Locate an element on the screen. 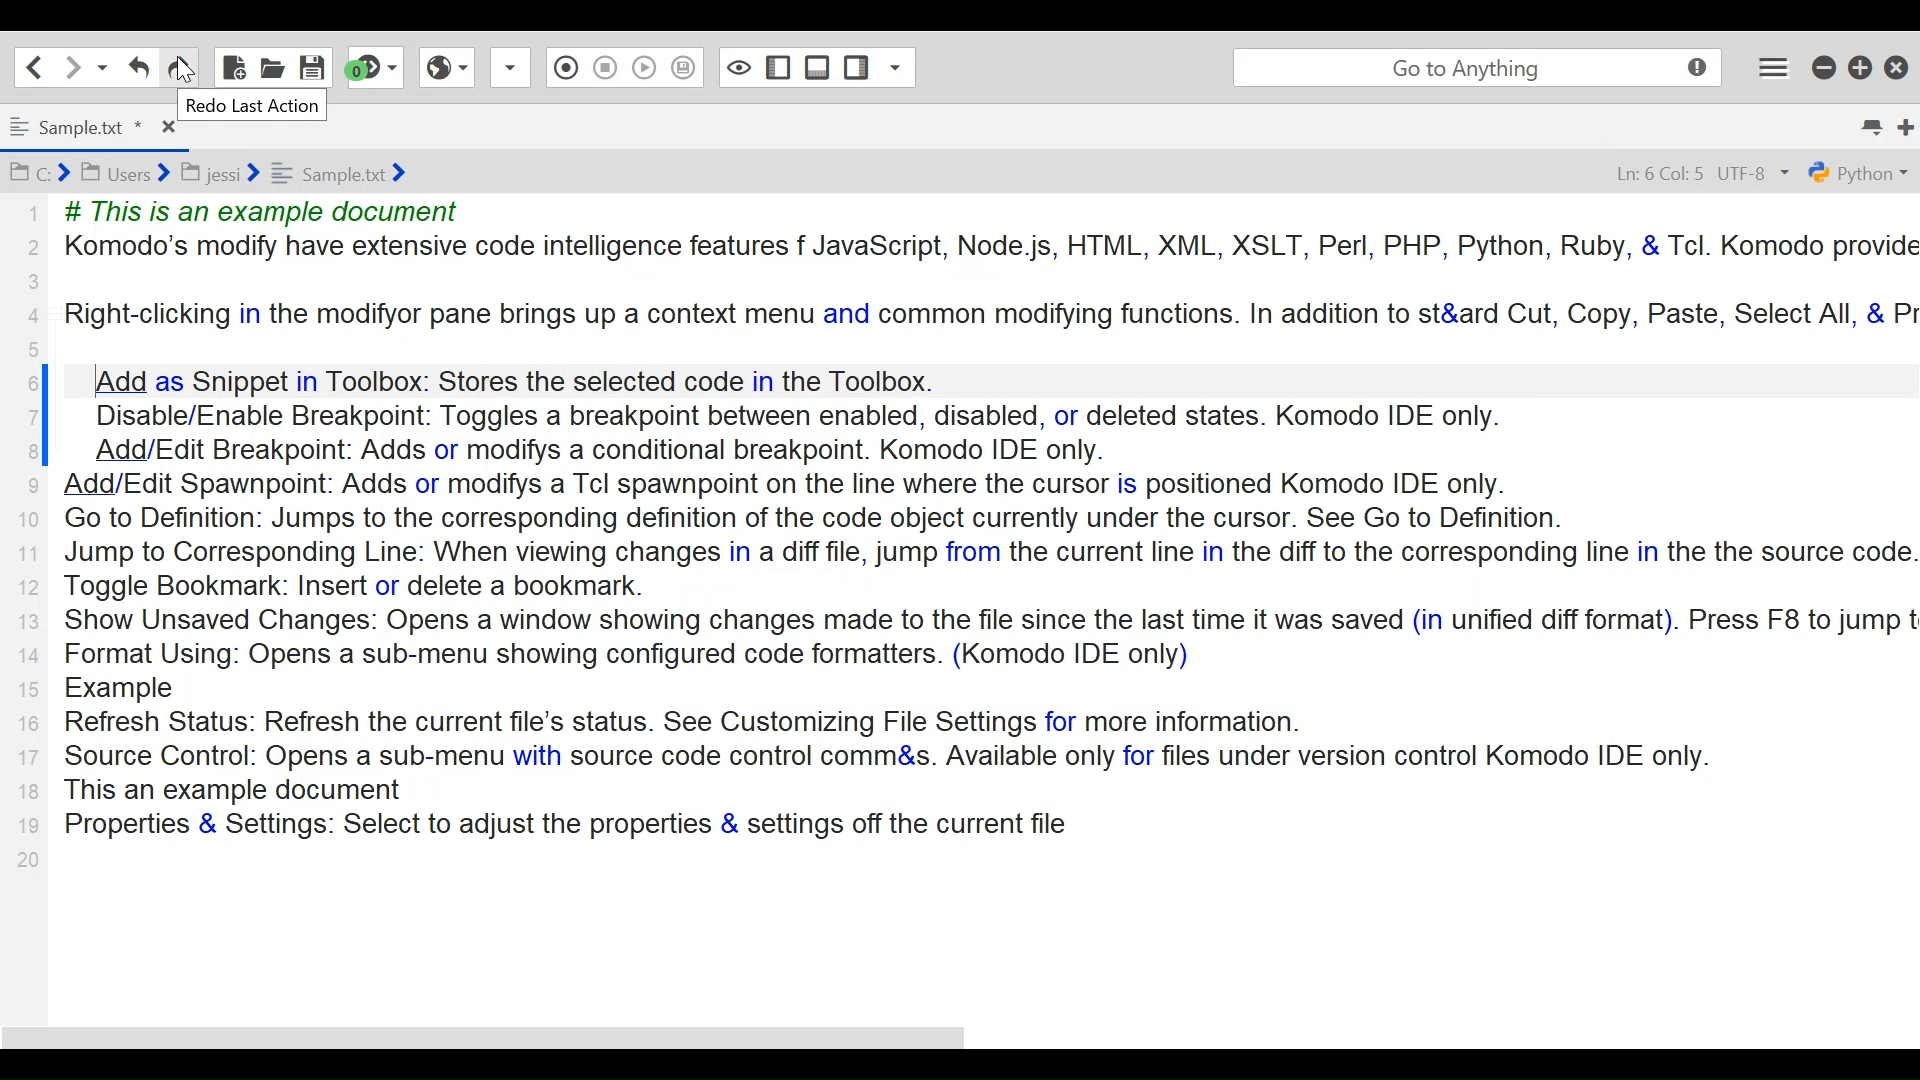  New File is located at coordinates (233, 67).